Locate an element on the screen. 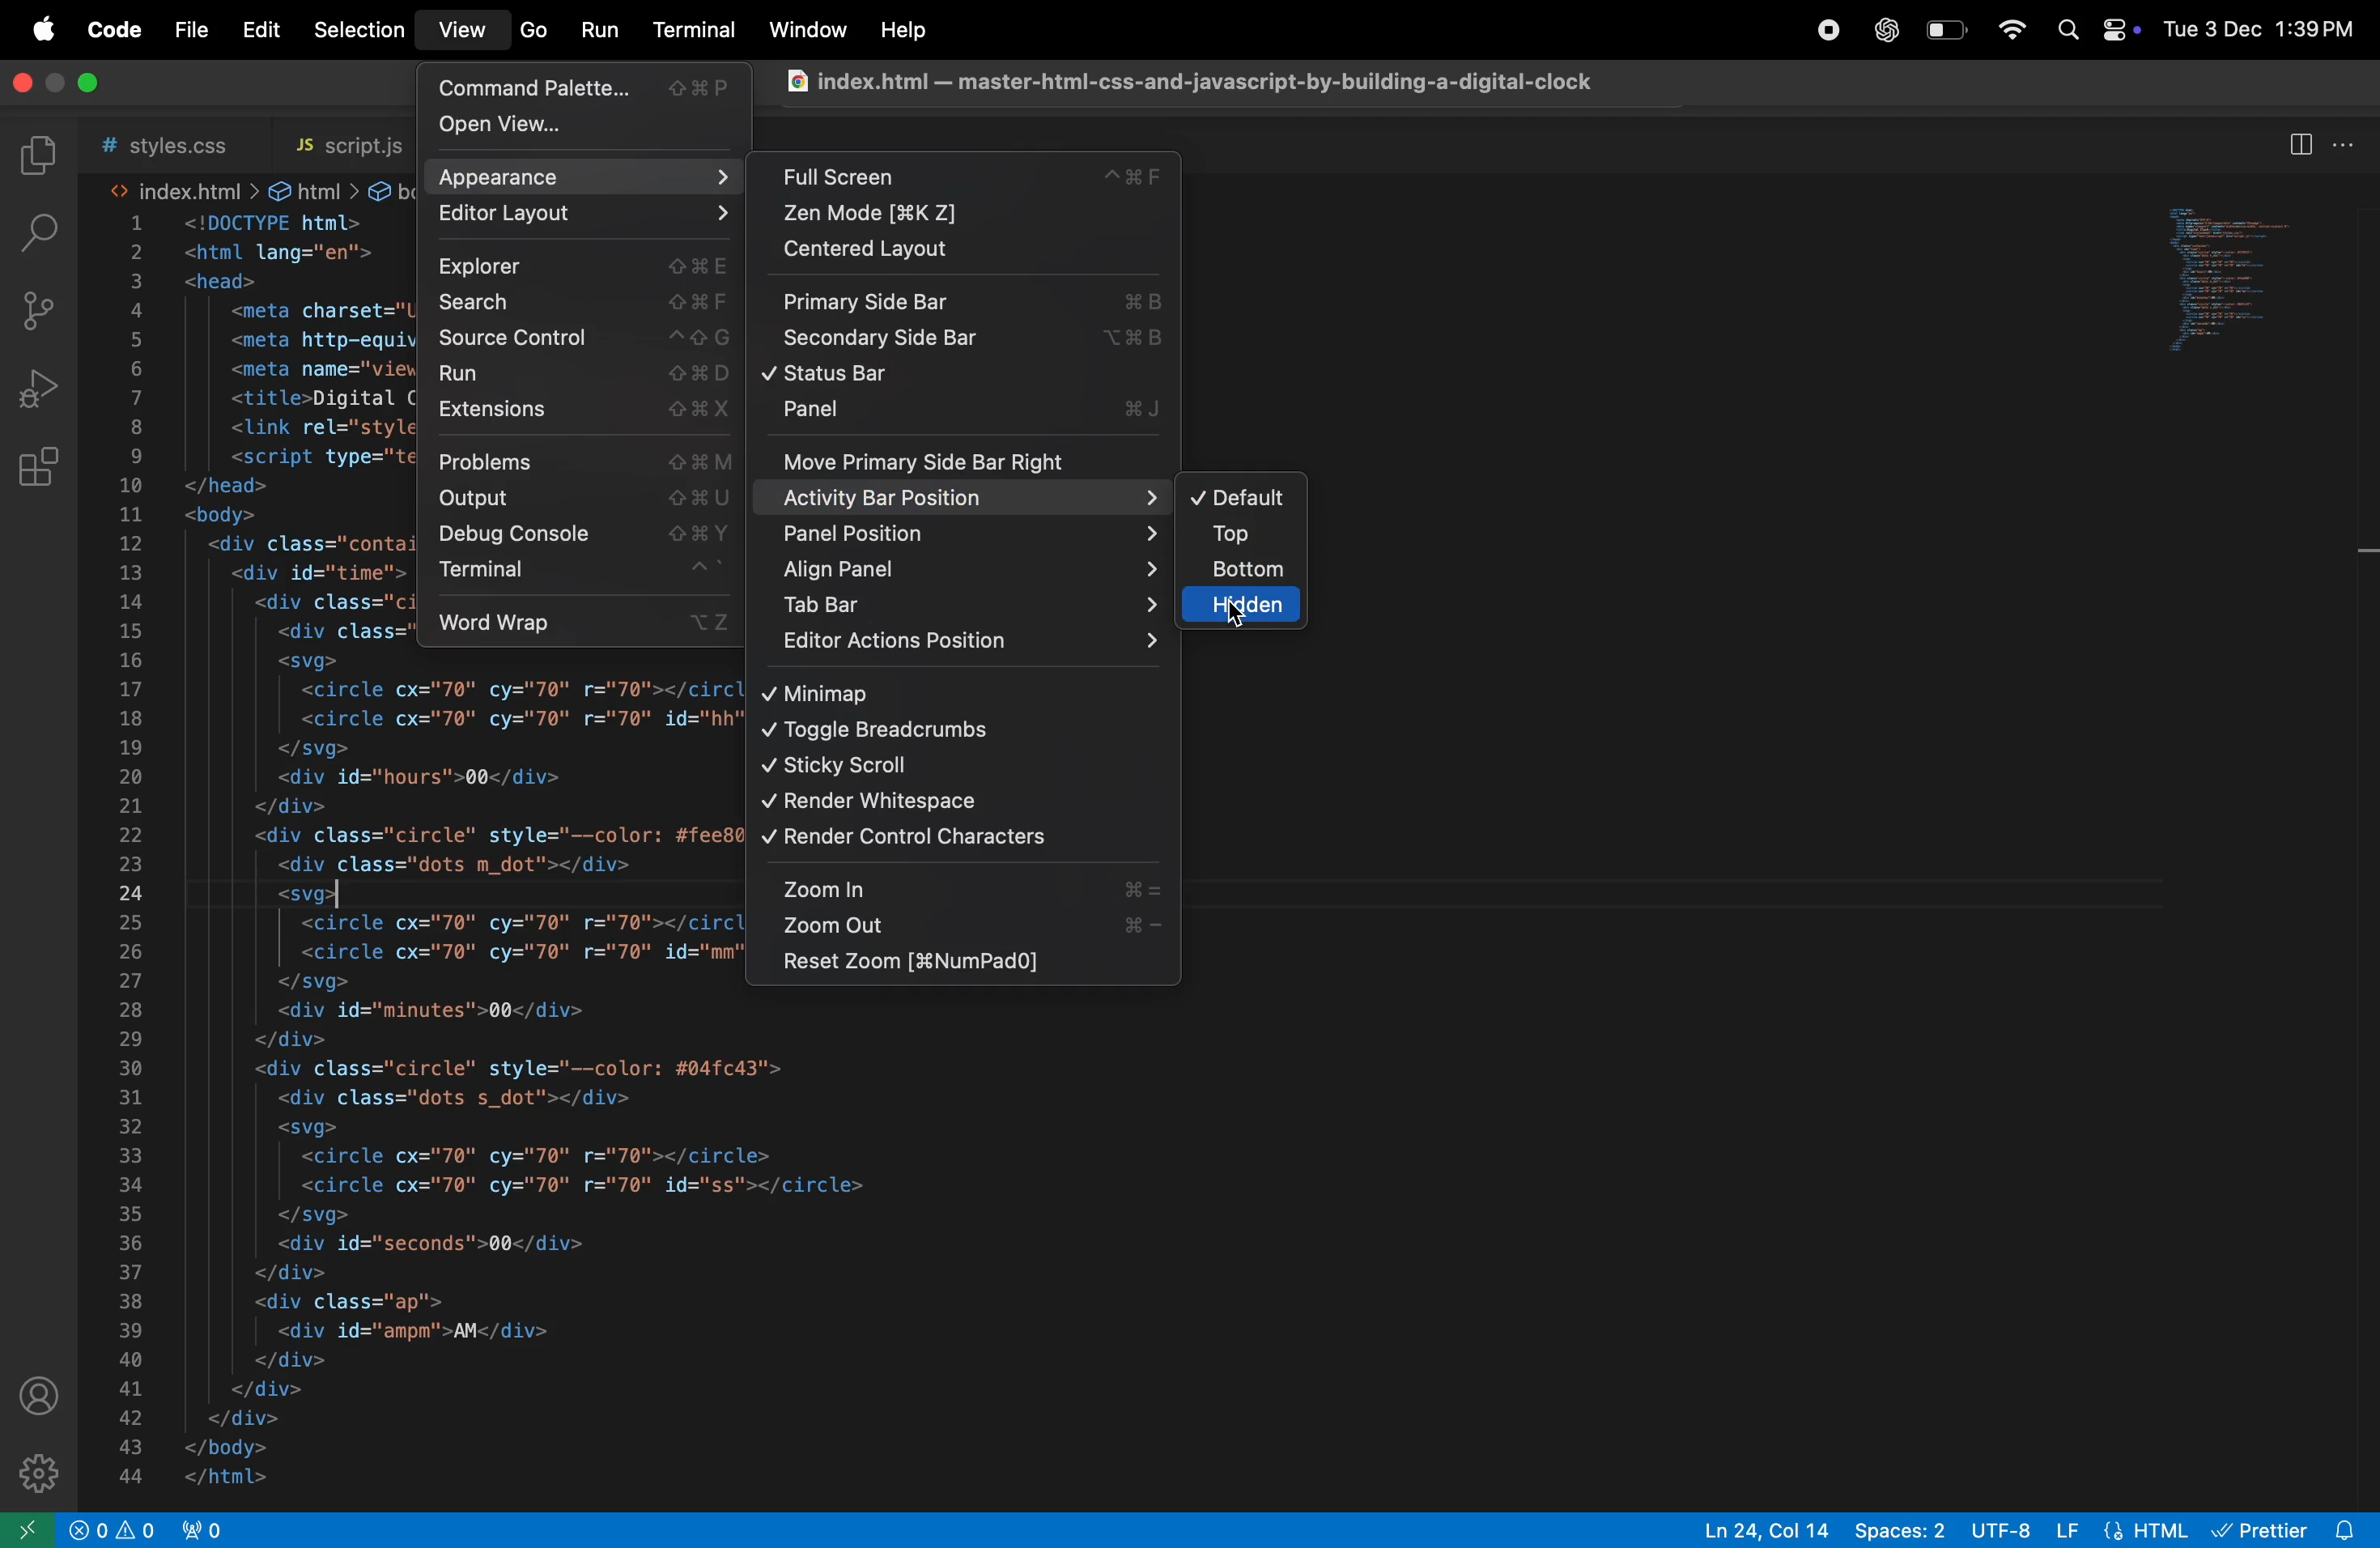 Image resolution: width=2380 pixels, height=1548 pixels. open view is located at coordinates (590, 129).